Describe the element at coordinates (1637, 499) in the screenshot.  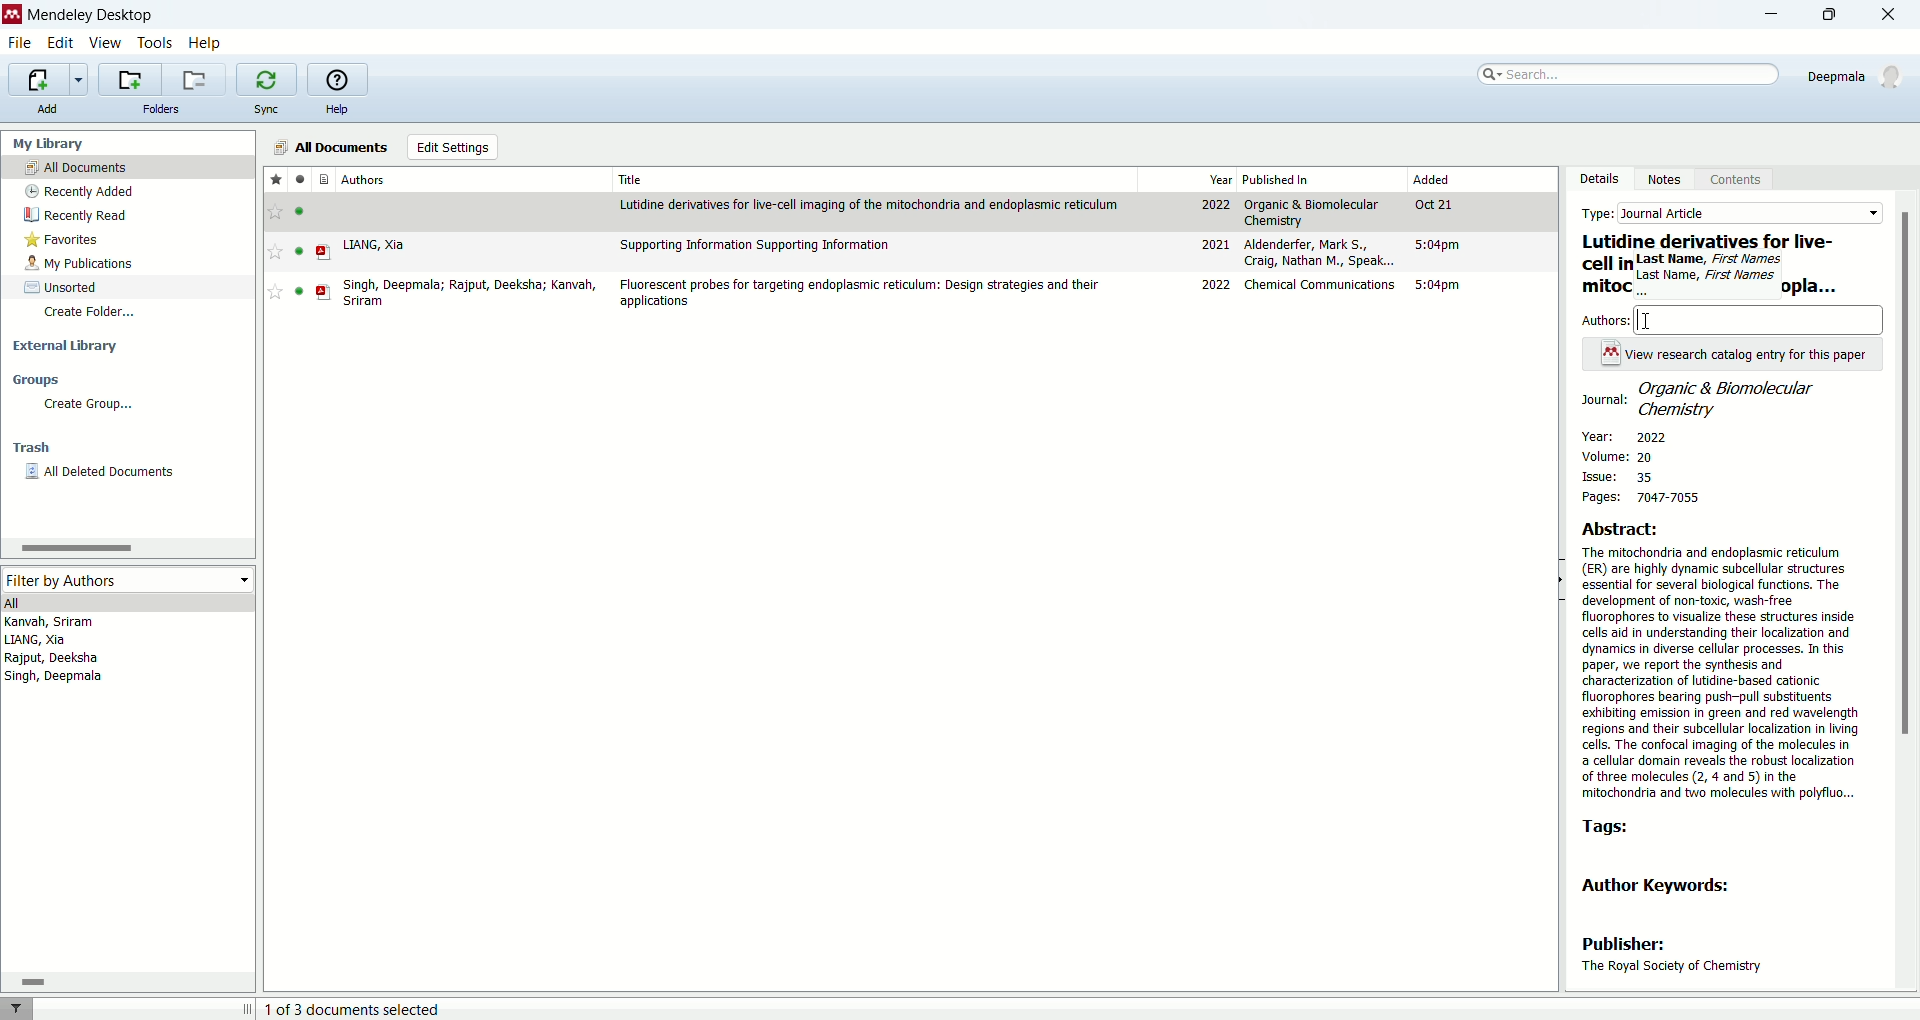
I see `pages: 7047-7055` at that location.